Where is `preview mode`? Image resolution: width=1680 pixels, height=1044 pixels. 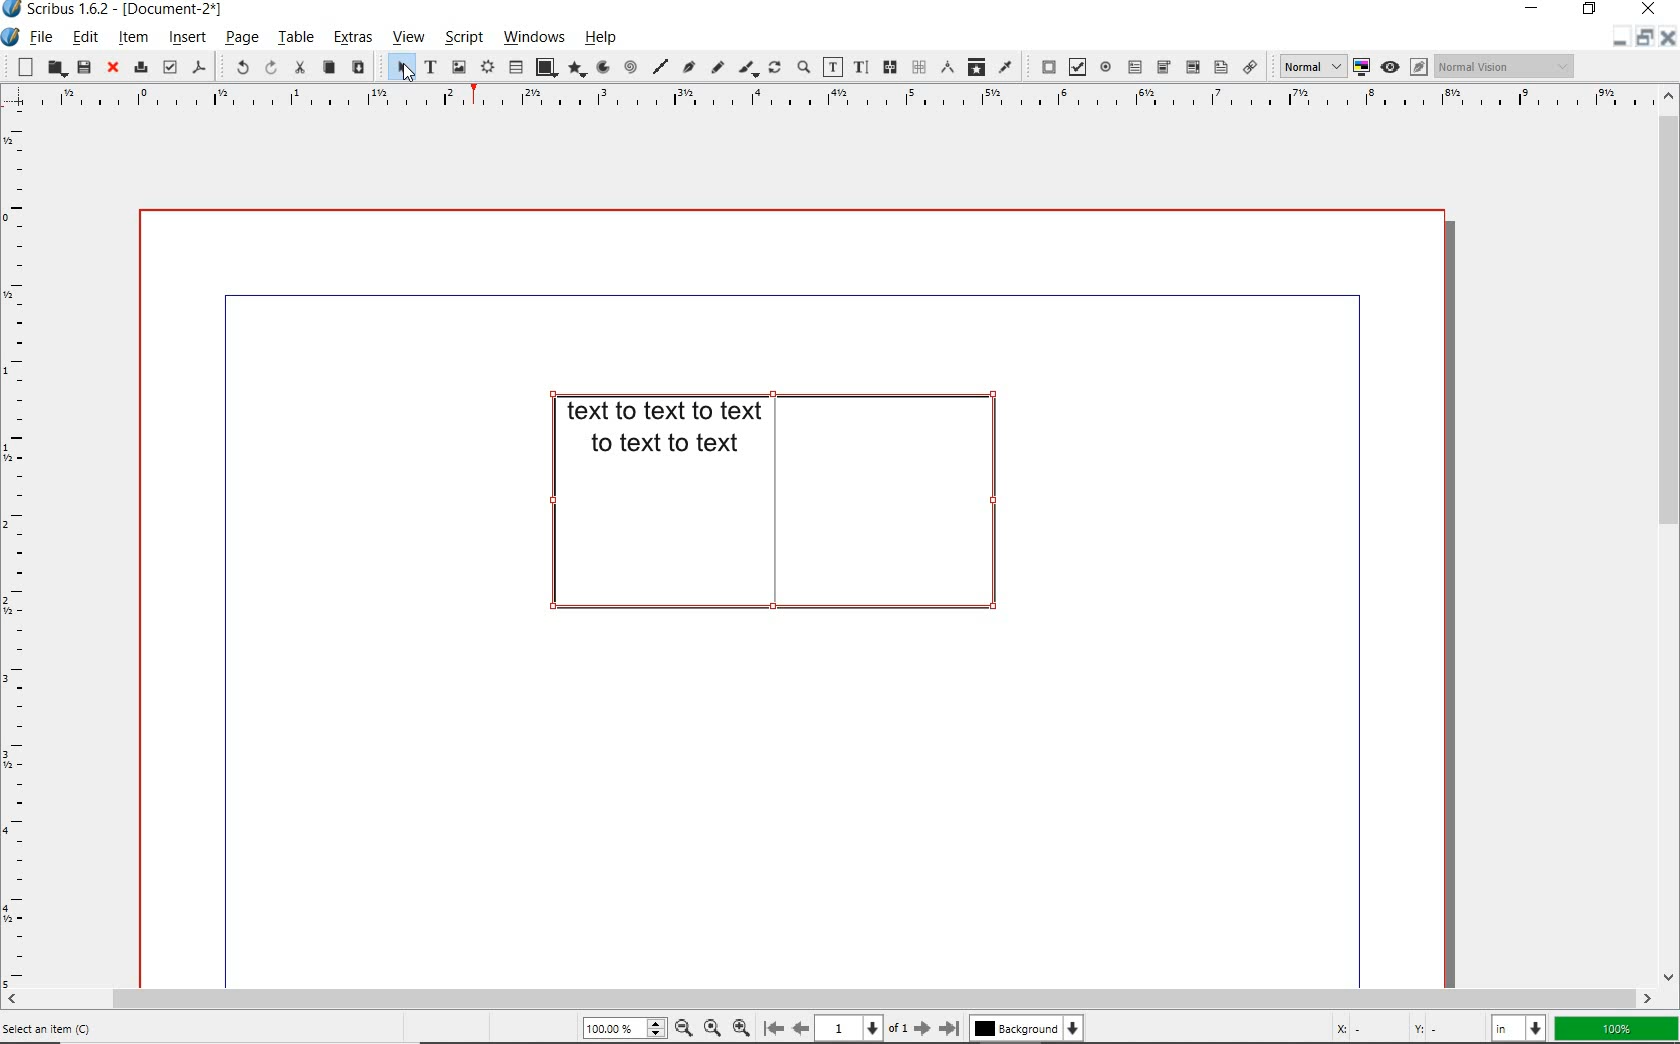
preview mode is located at coordinates (1407, 67).